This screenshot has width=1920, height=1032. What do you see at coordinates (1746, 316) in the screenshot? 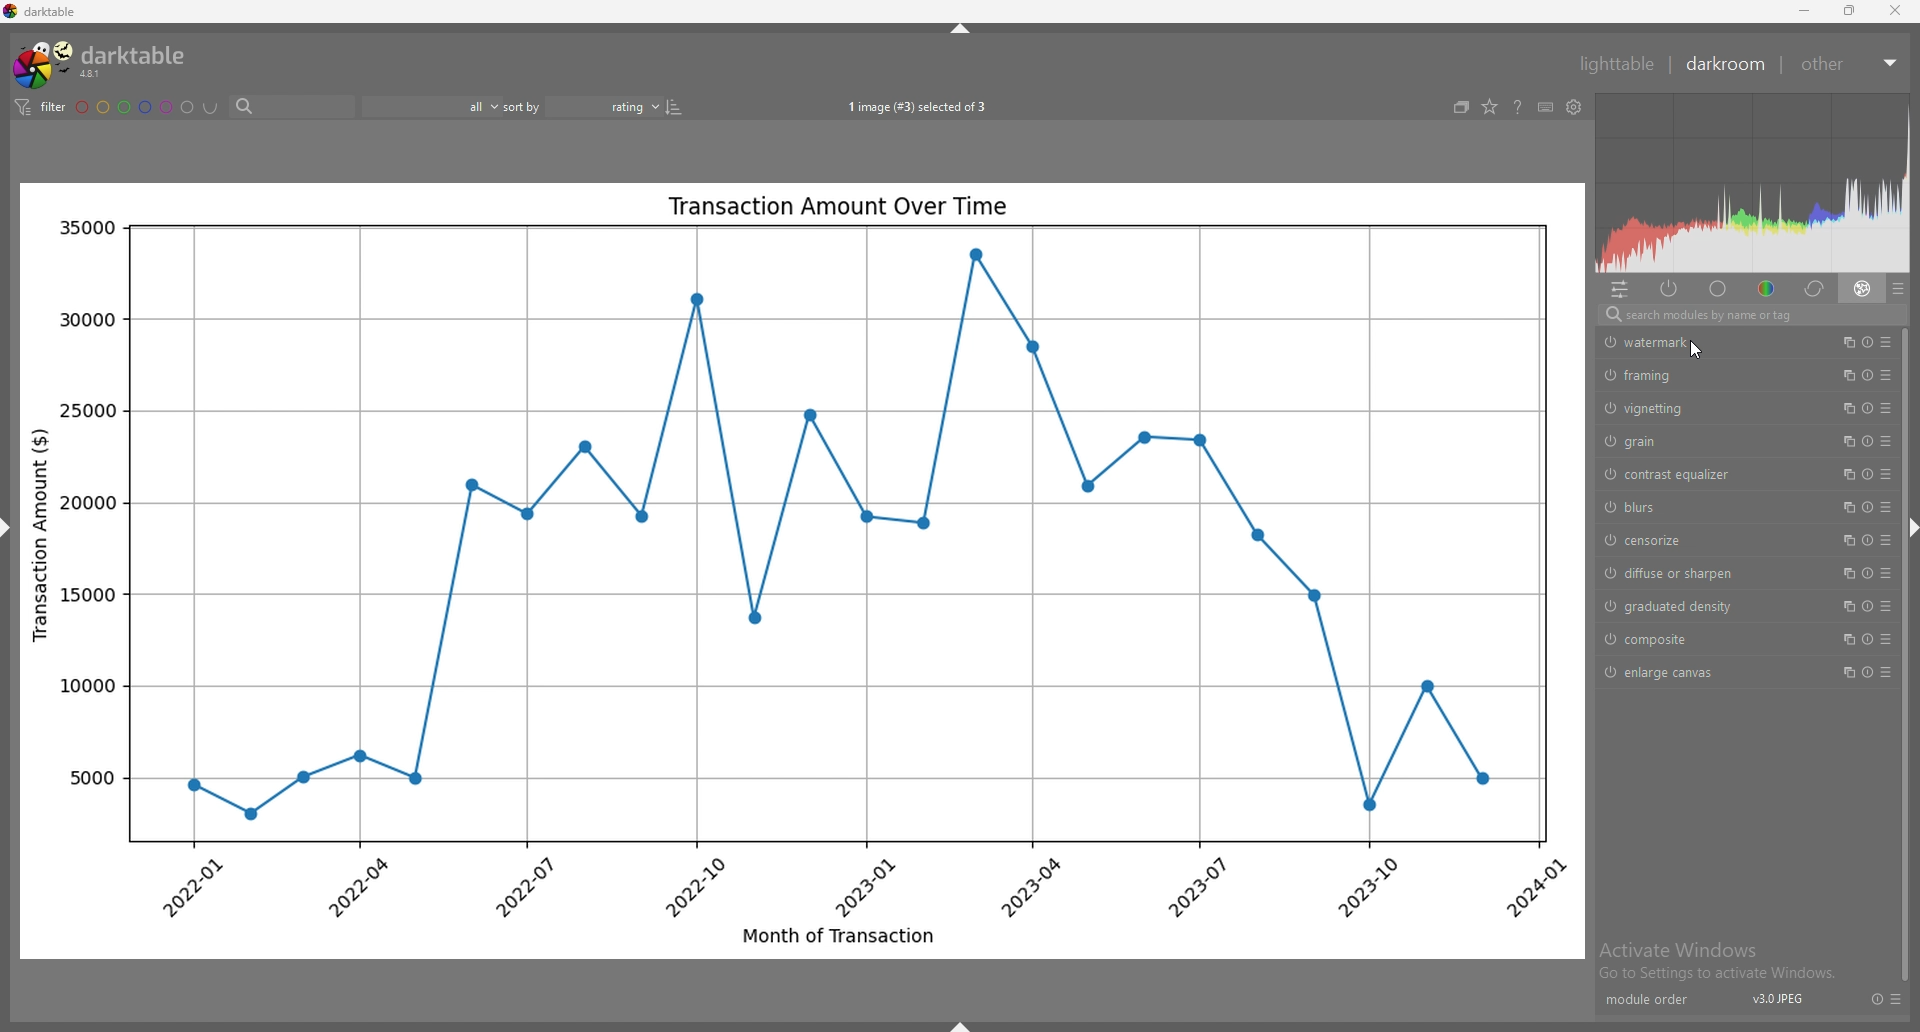
I see `search bar` at bounding box center [1746, 316].